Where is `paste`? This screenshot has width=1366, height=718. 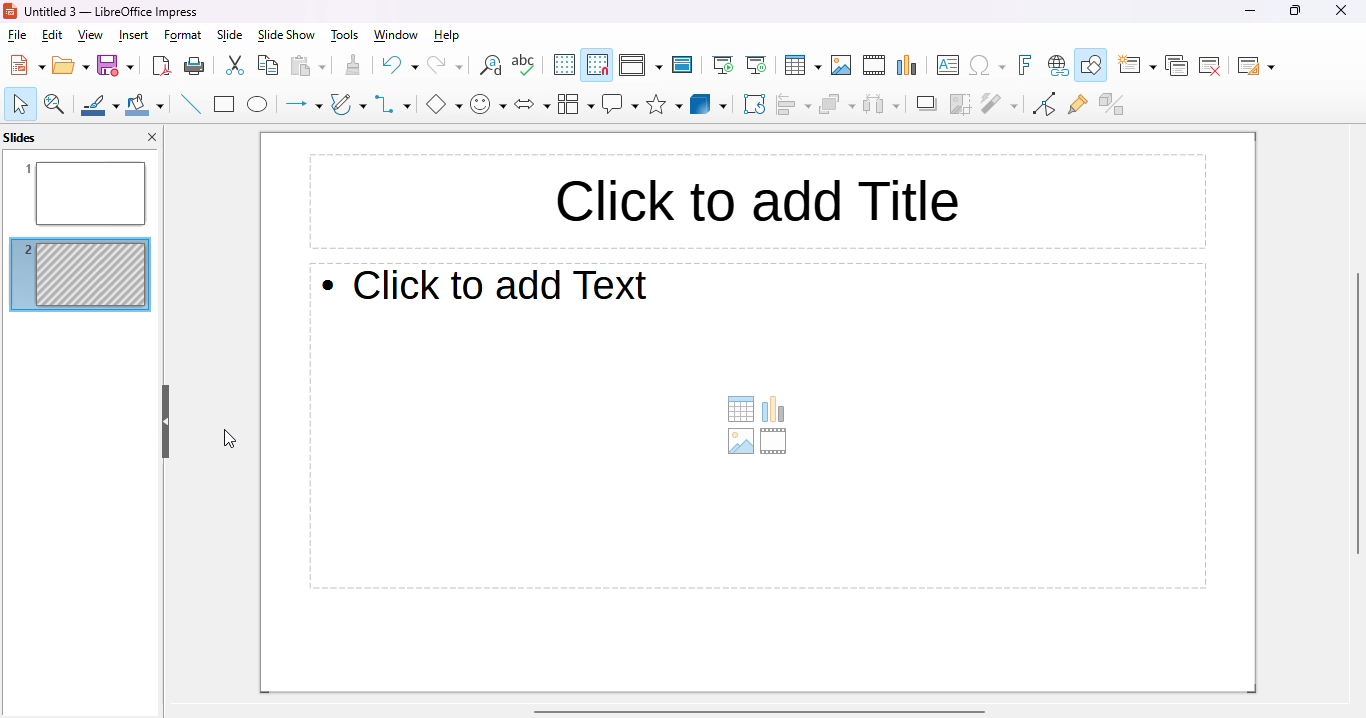
paste is located at coordinates (307, 66).